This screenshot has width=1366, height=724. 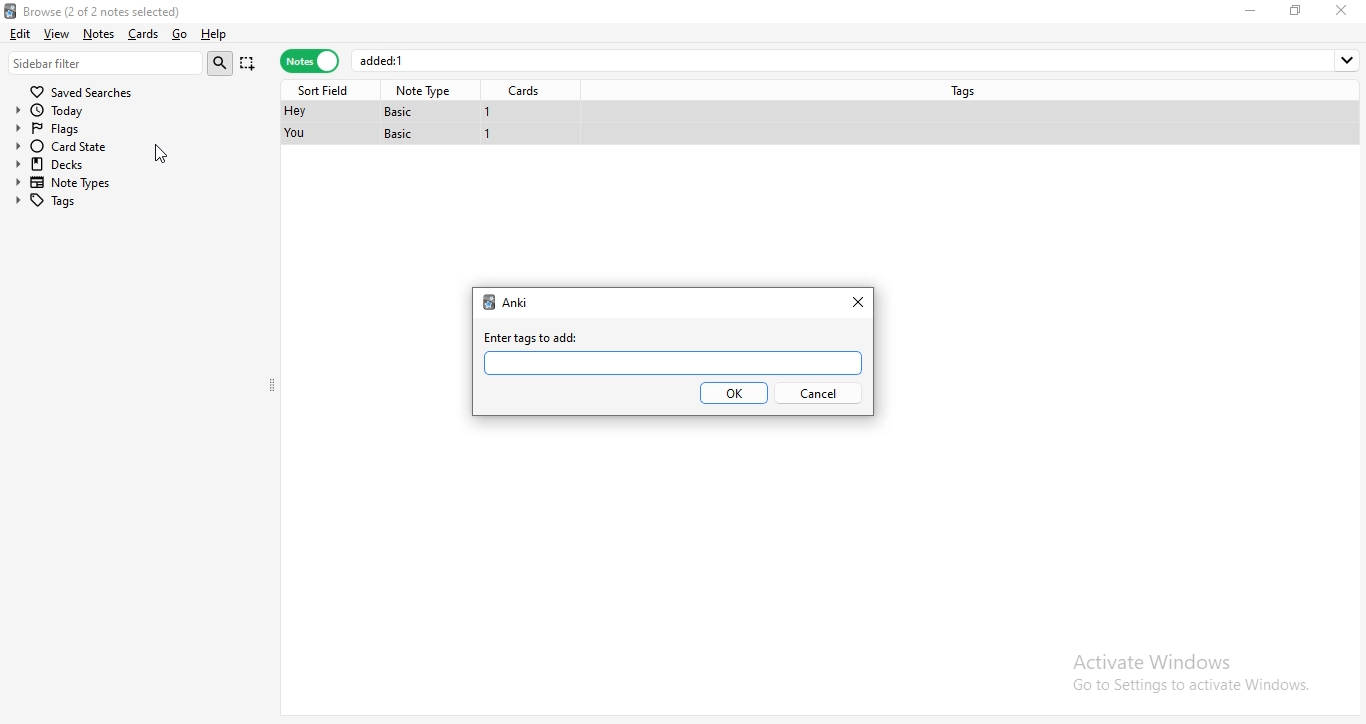 What do you see at coordinates (98, 34) in the screenshot?
I see `notes` at bounding box center [98, 34].